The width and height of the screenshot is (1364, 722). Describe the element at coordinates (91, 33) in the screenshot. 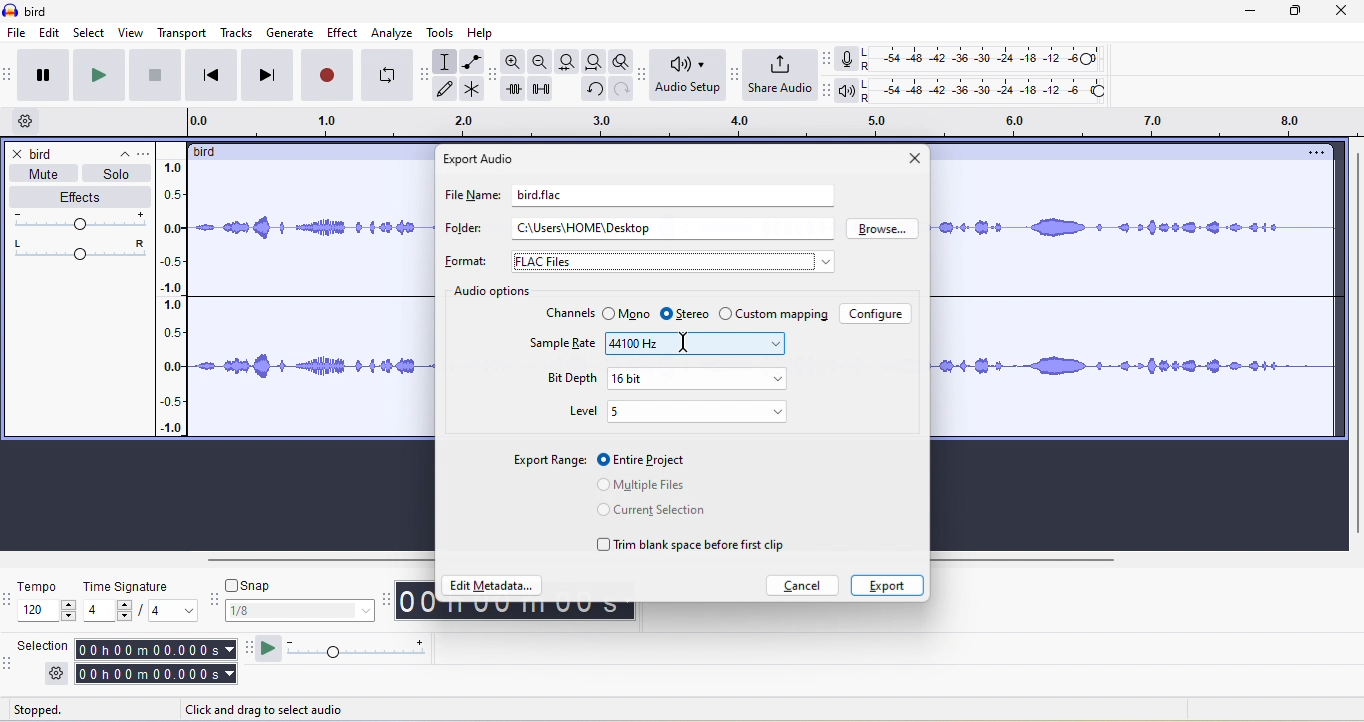

I see `select` at that location.